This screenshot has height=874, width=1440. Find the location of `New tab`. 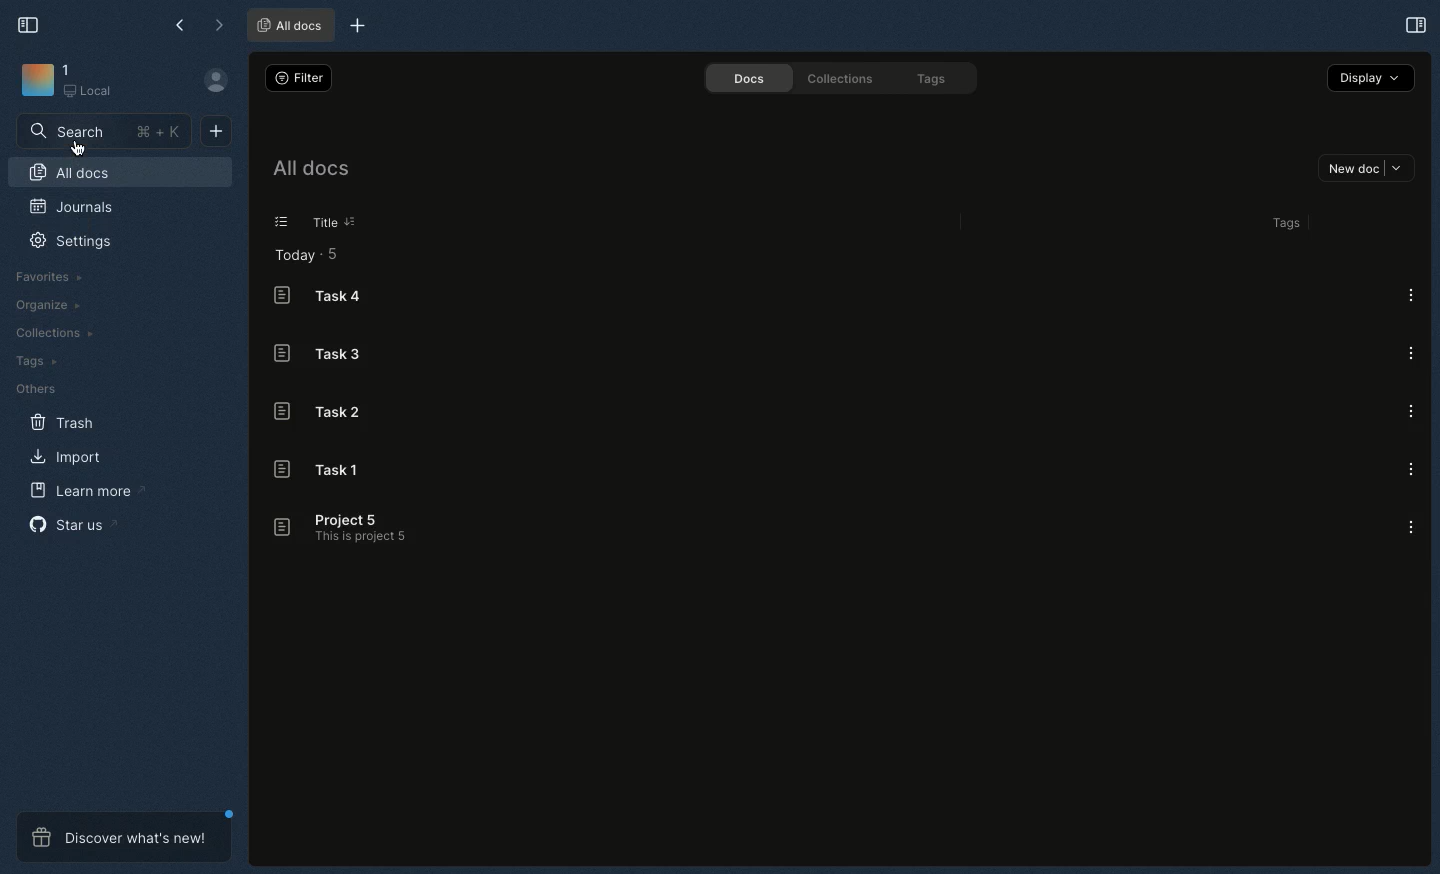

New tab is located at coordinates (357, 26).